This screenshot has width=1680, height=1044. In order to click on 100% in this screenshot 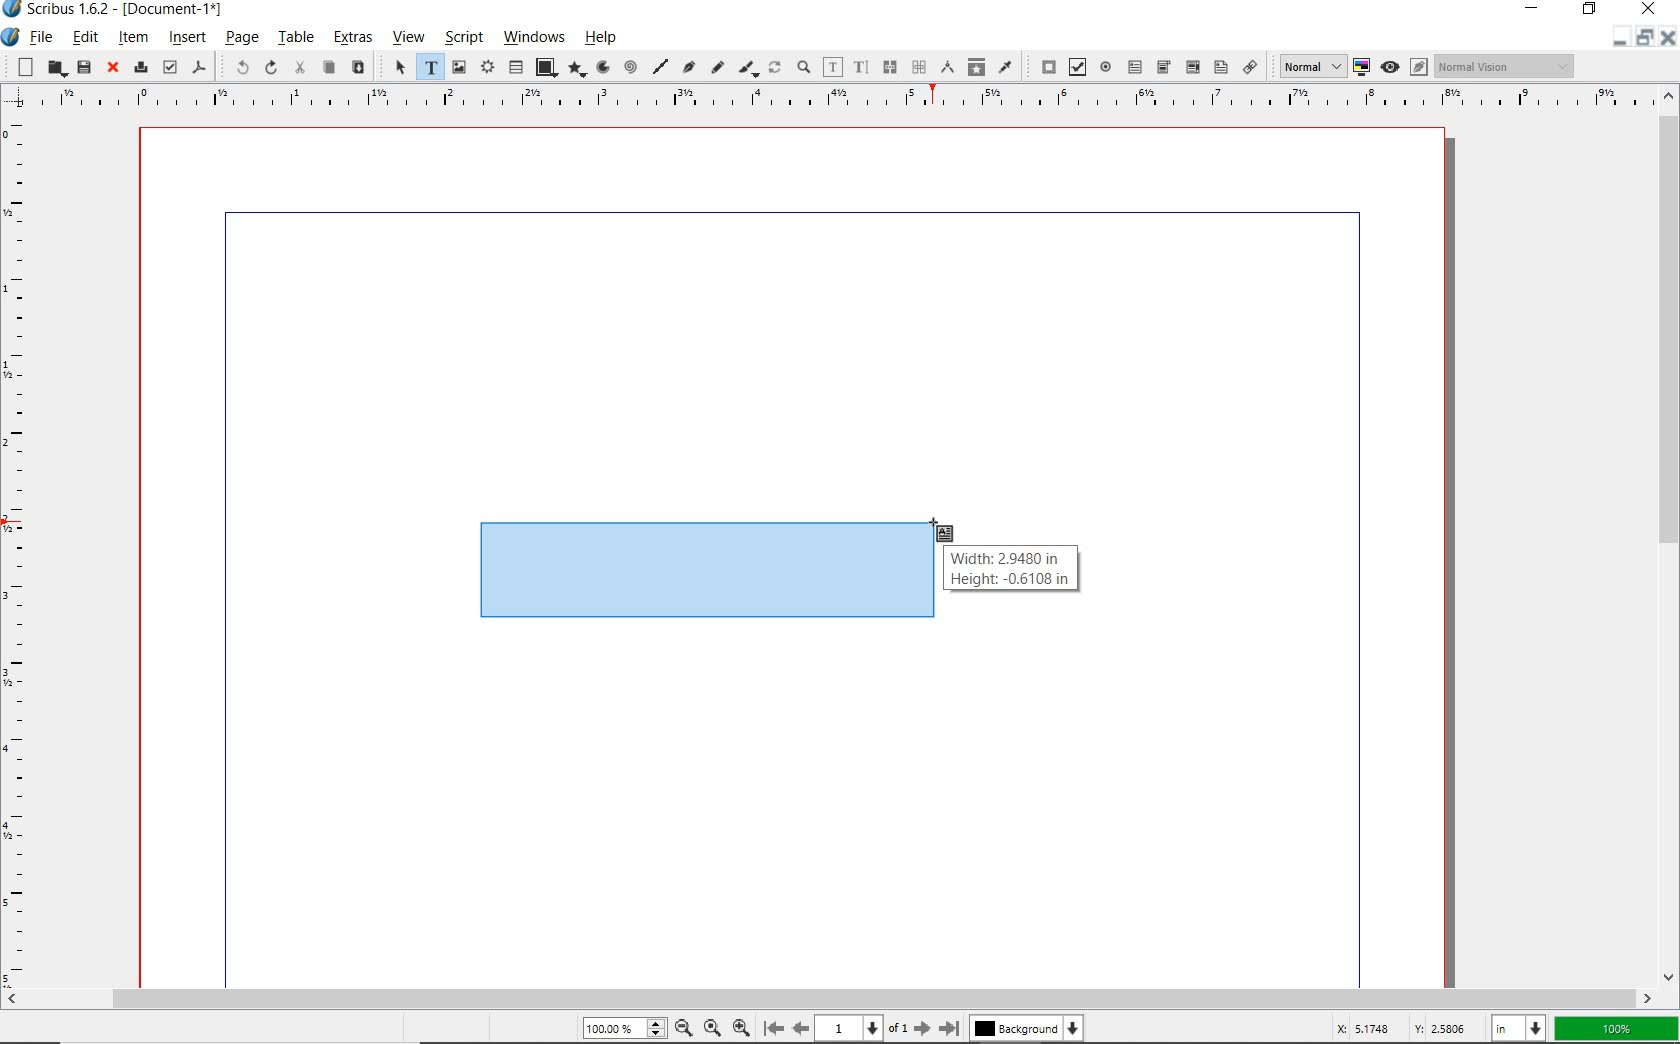, I will do `click(621, 1029)`.